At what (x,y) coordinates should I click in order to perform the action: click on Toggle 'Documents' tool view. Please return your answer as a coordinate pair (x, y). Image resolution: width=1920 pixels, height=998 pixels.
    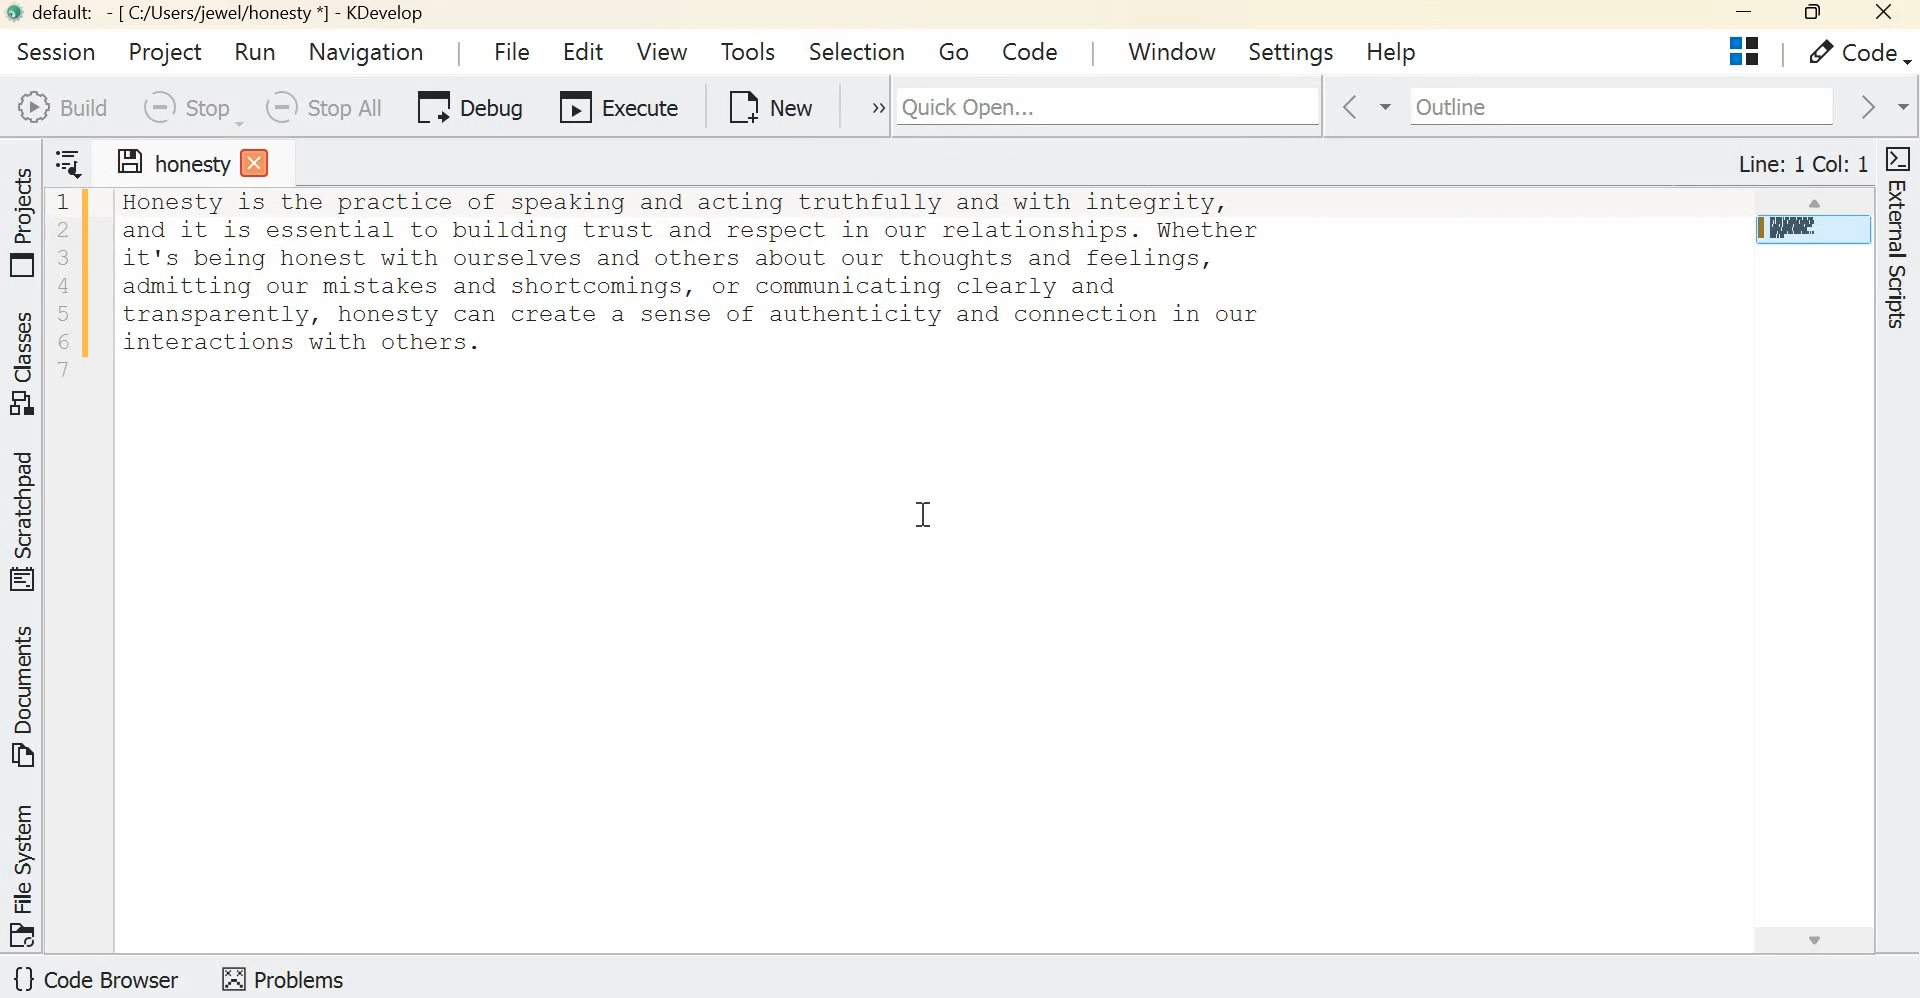
    Looking at the image, I should click on (27, 698).